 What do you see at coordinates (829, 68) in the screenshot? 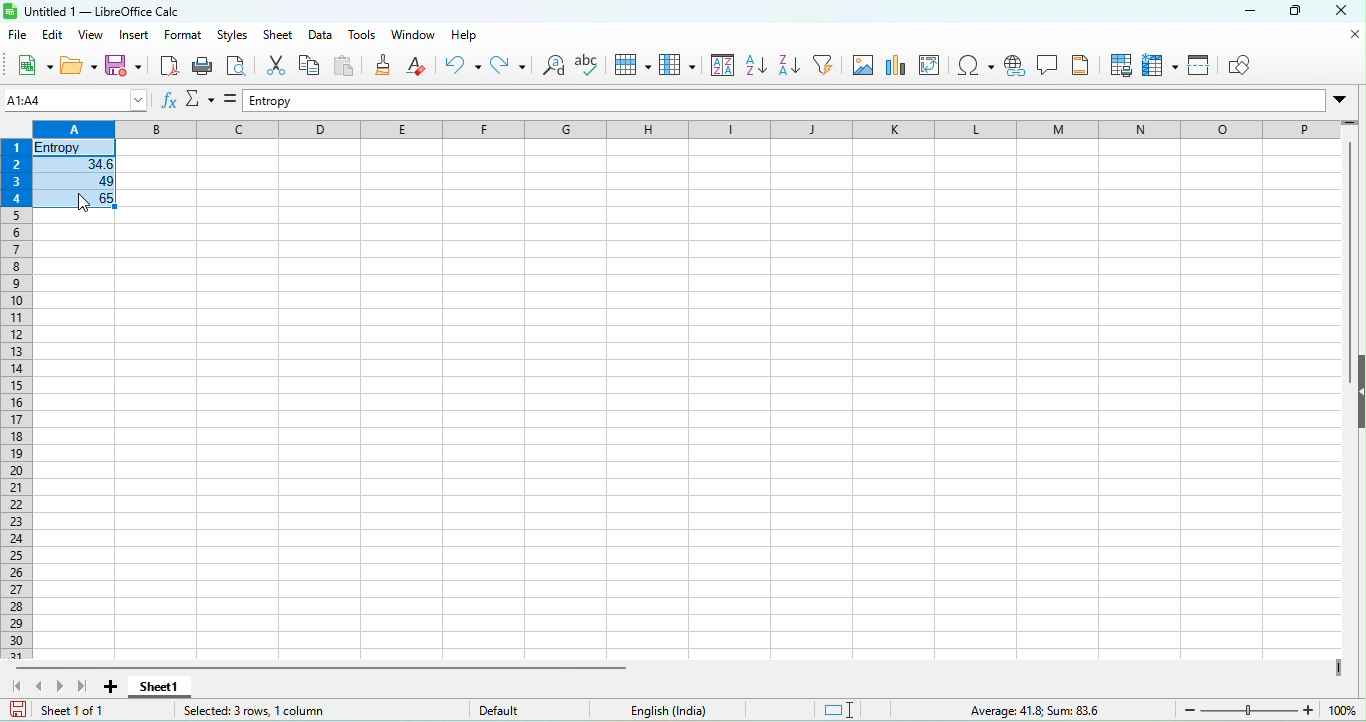
I see `auto filter` at bounding box center [829, 68].